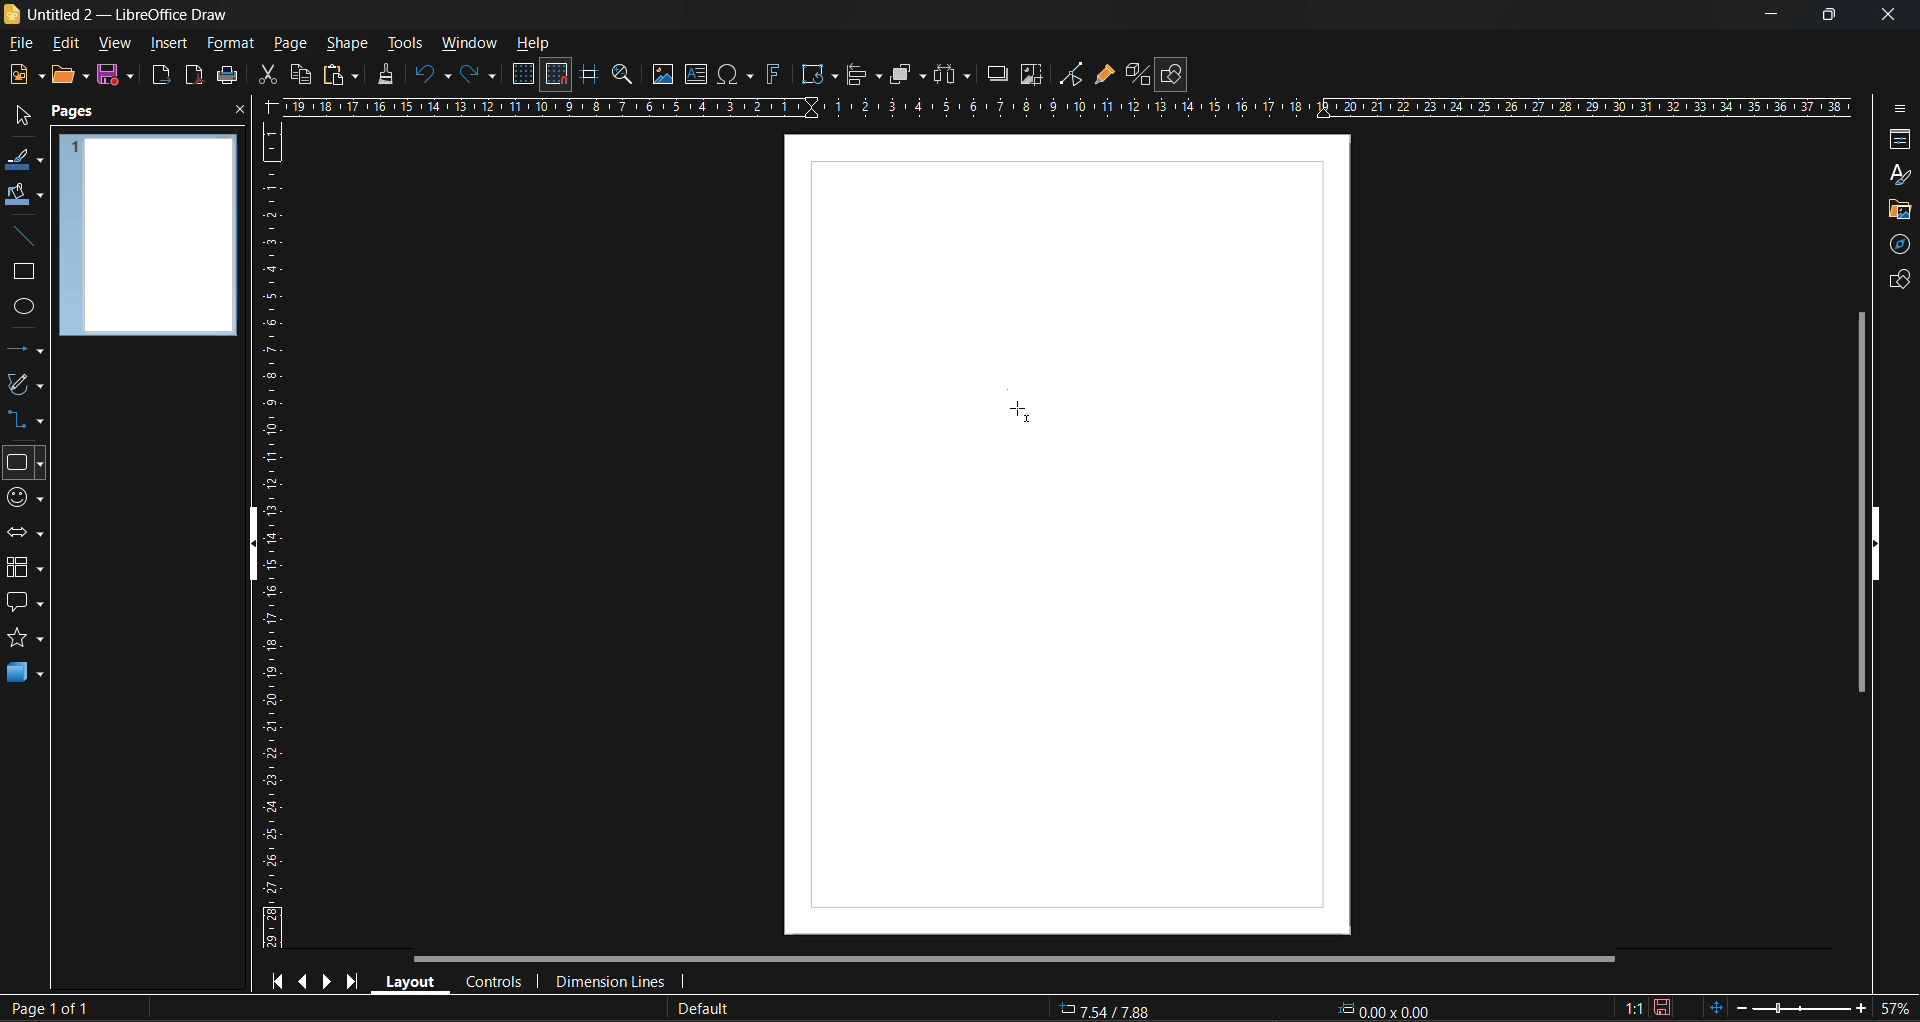 The image size is (1920, 1022). I want to click on select, so click(22, 112).